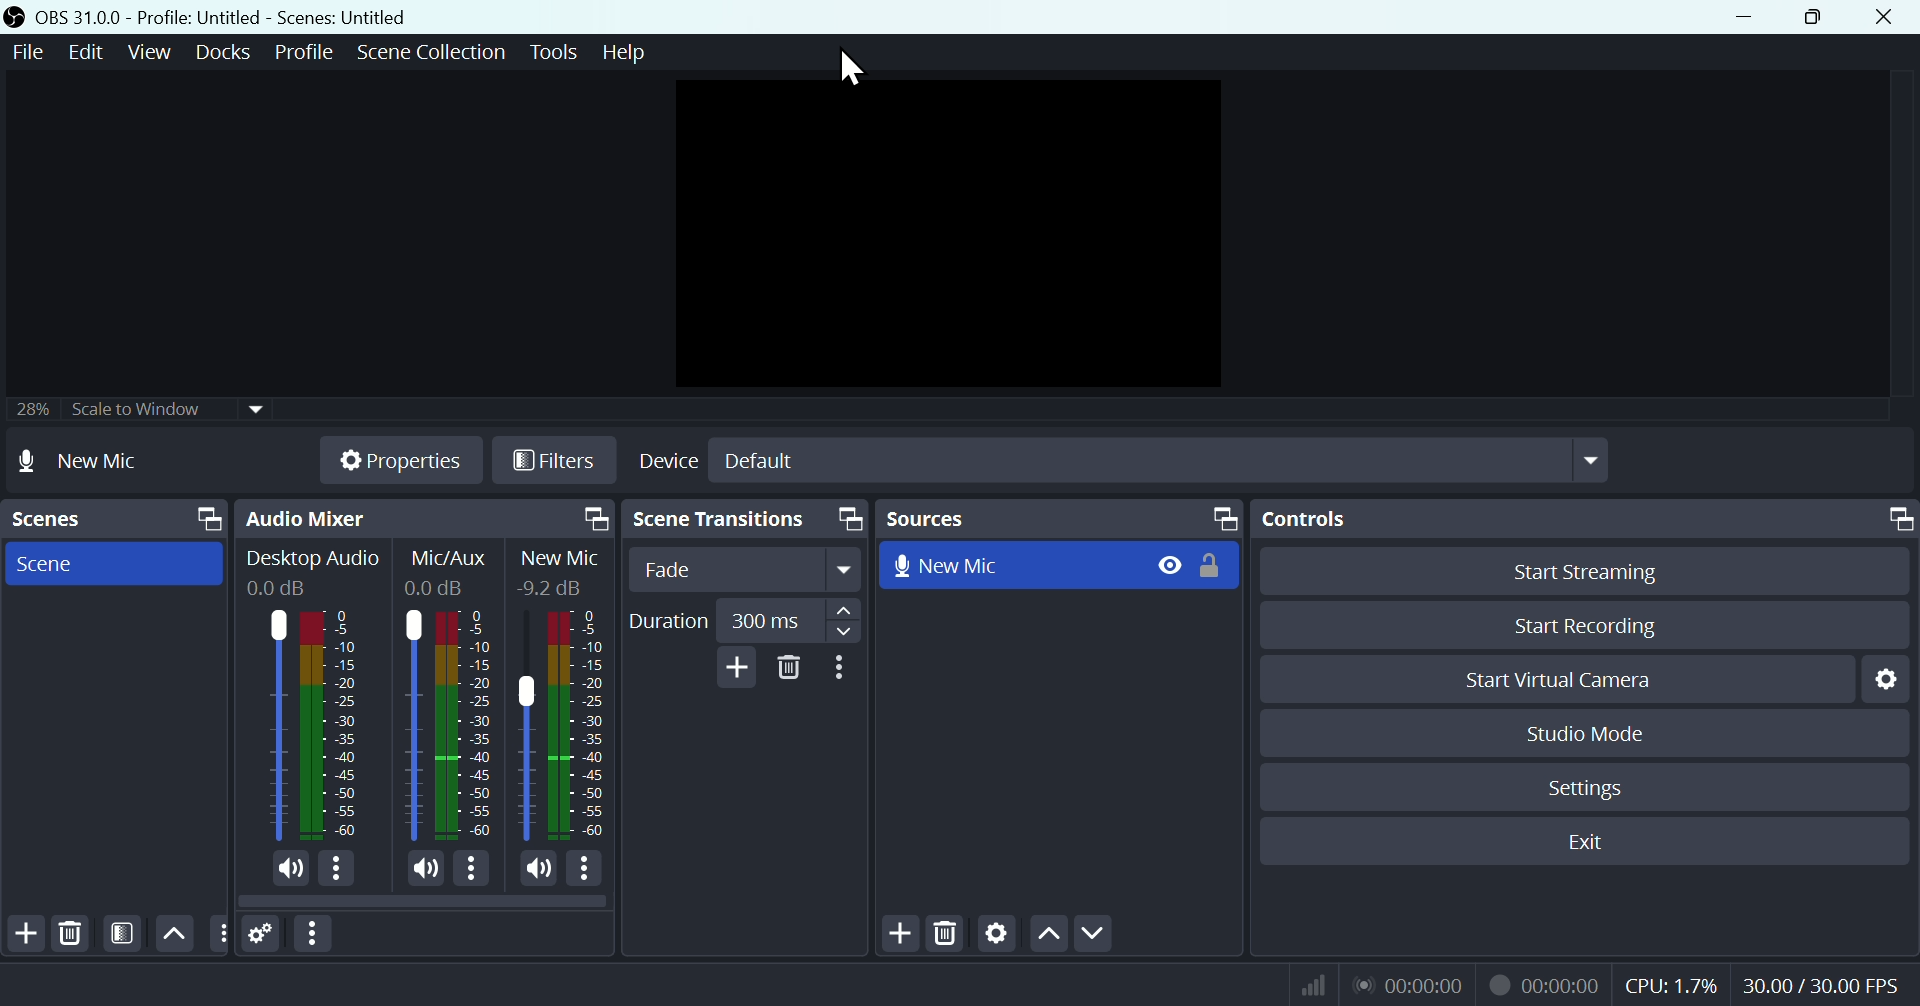 This screenshot has width=1920, height=1006. Describe the element at coordinates (420, 871) in the screenshot. I see `(un)mute` at that location.